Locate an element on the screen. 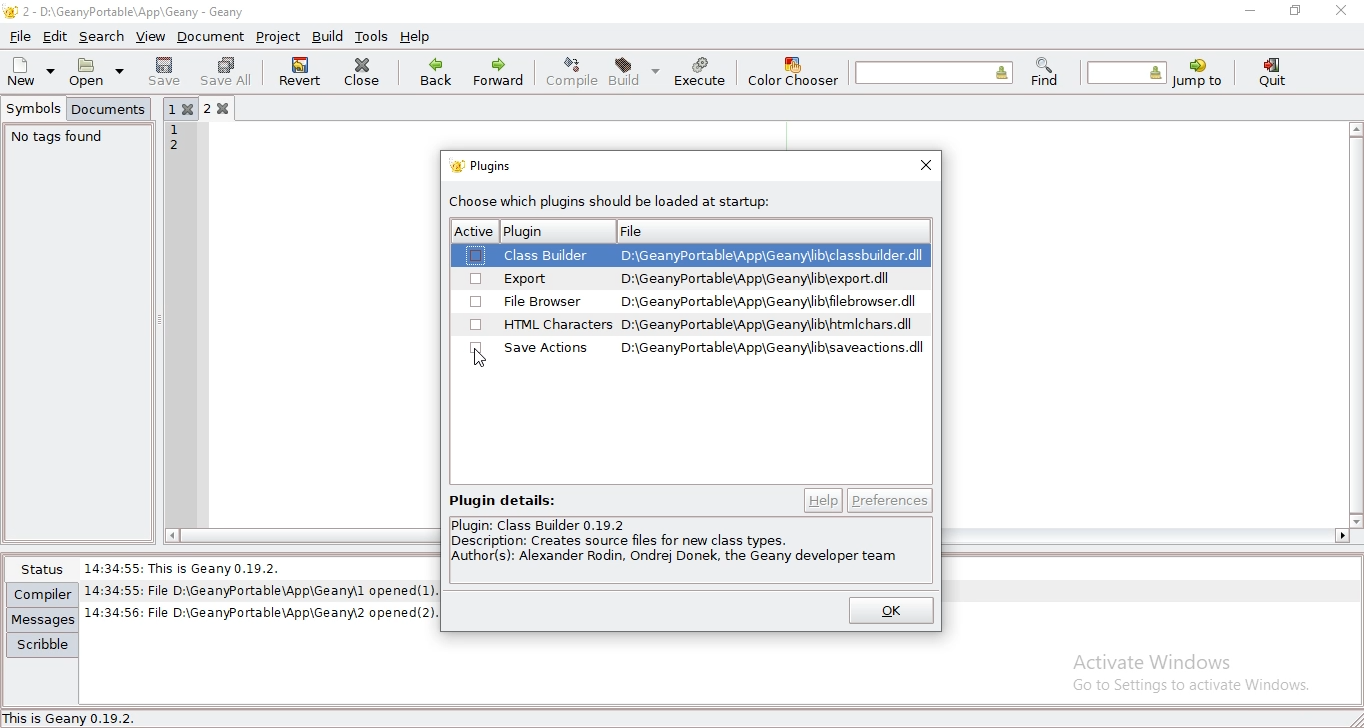  new is located at coordinates (24, 70).